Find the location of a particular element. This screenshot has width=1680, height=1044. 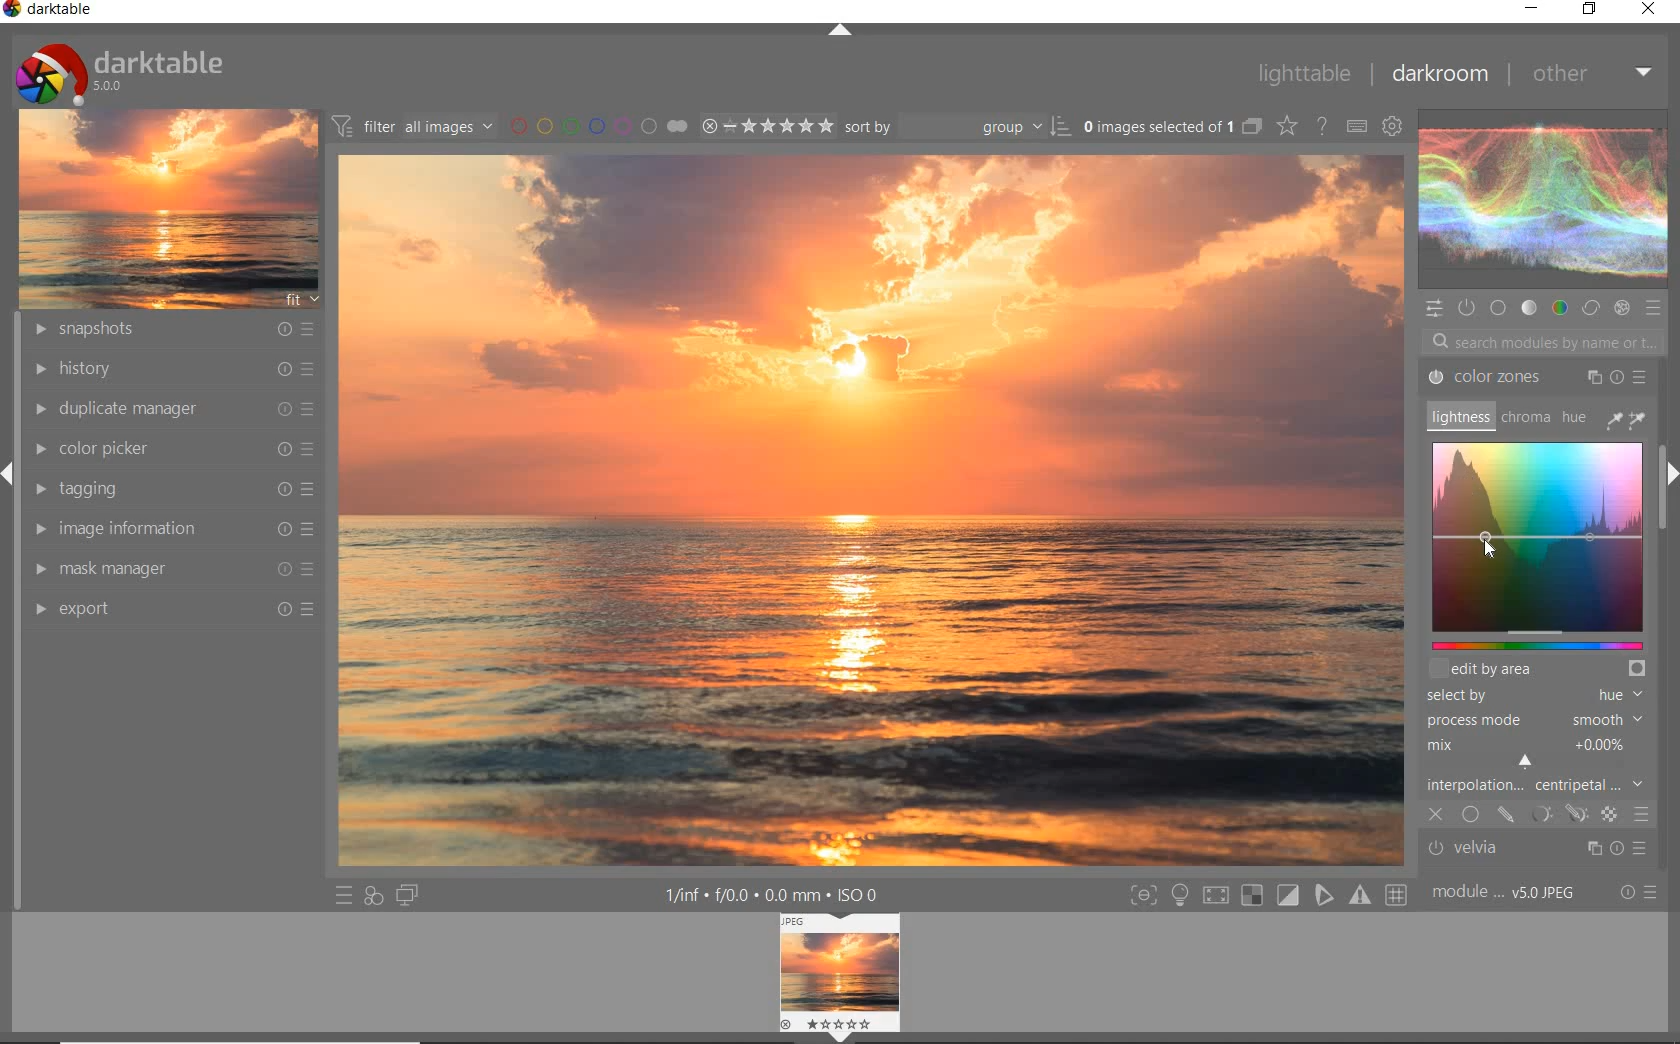

minimize is located at coordinates (1534, 7).